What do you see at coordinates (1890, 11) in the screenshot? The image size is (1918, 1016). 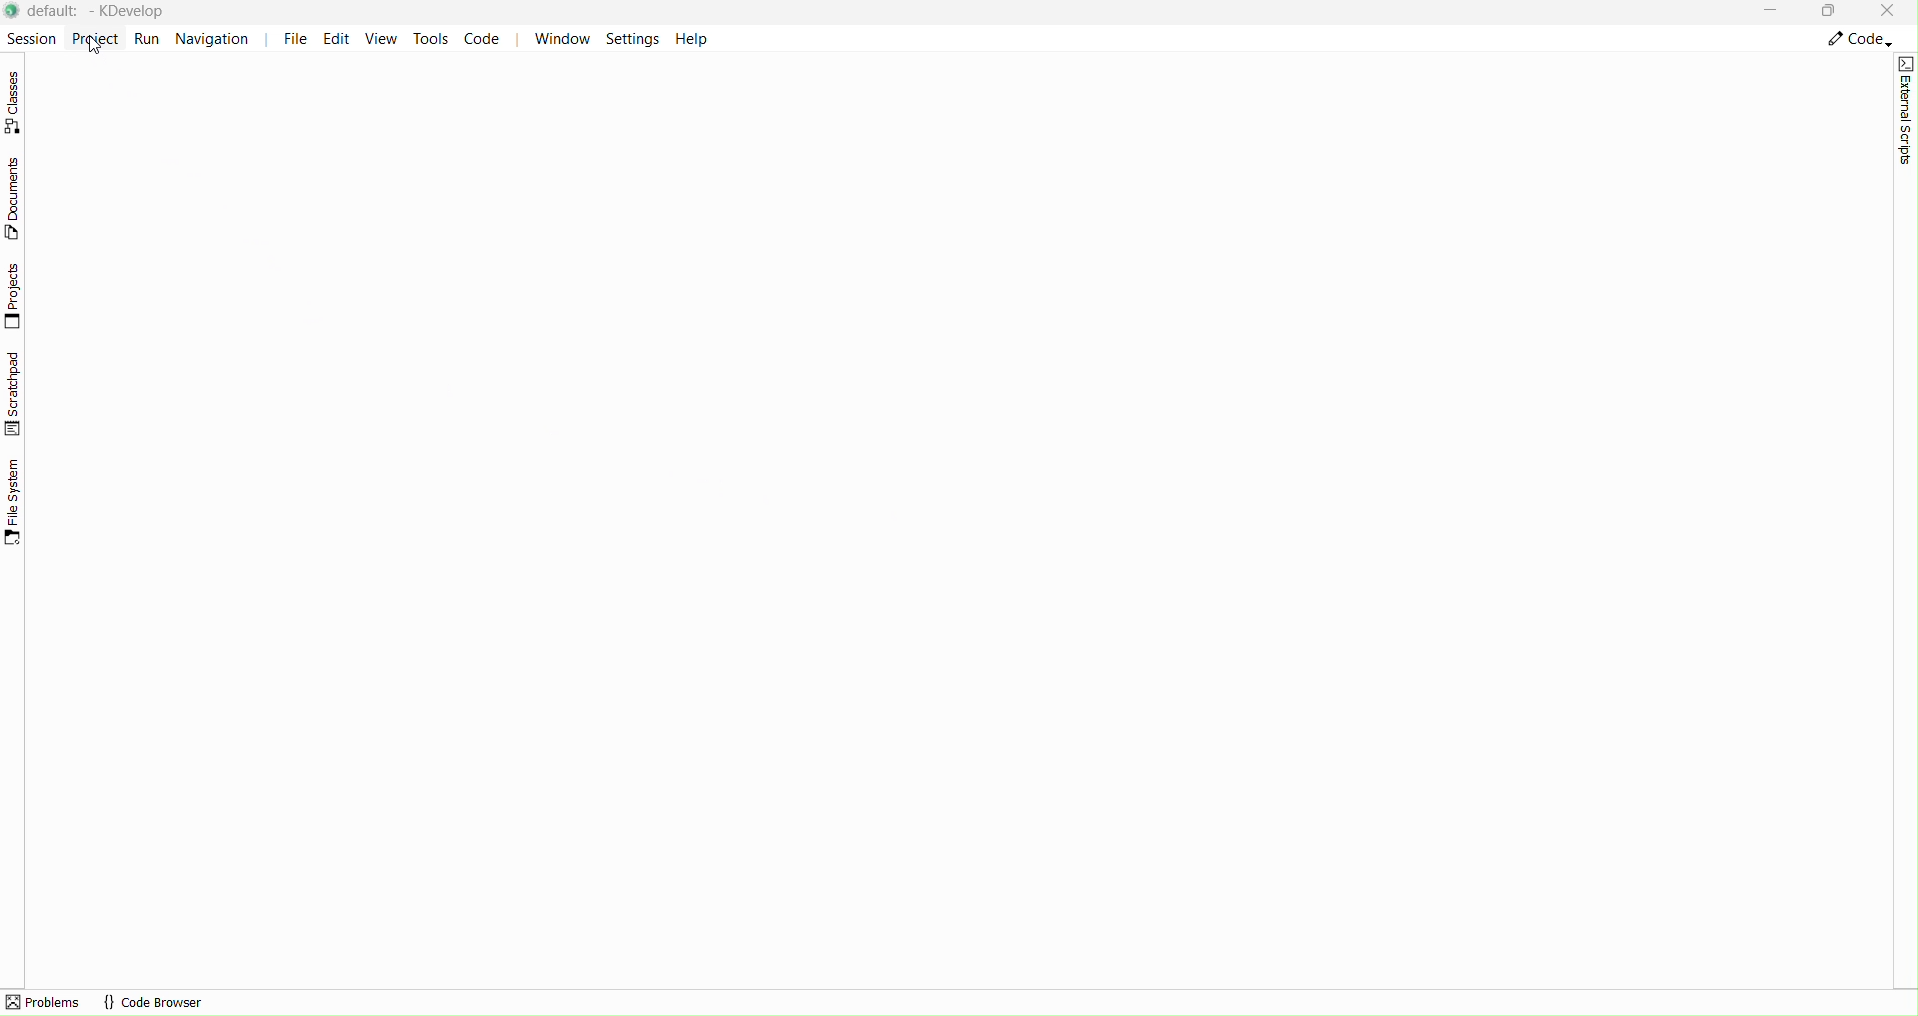 I see `Close` at bounding box center [1890, 11].